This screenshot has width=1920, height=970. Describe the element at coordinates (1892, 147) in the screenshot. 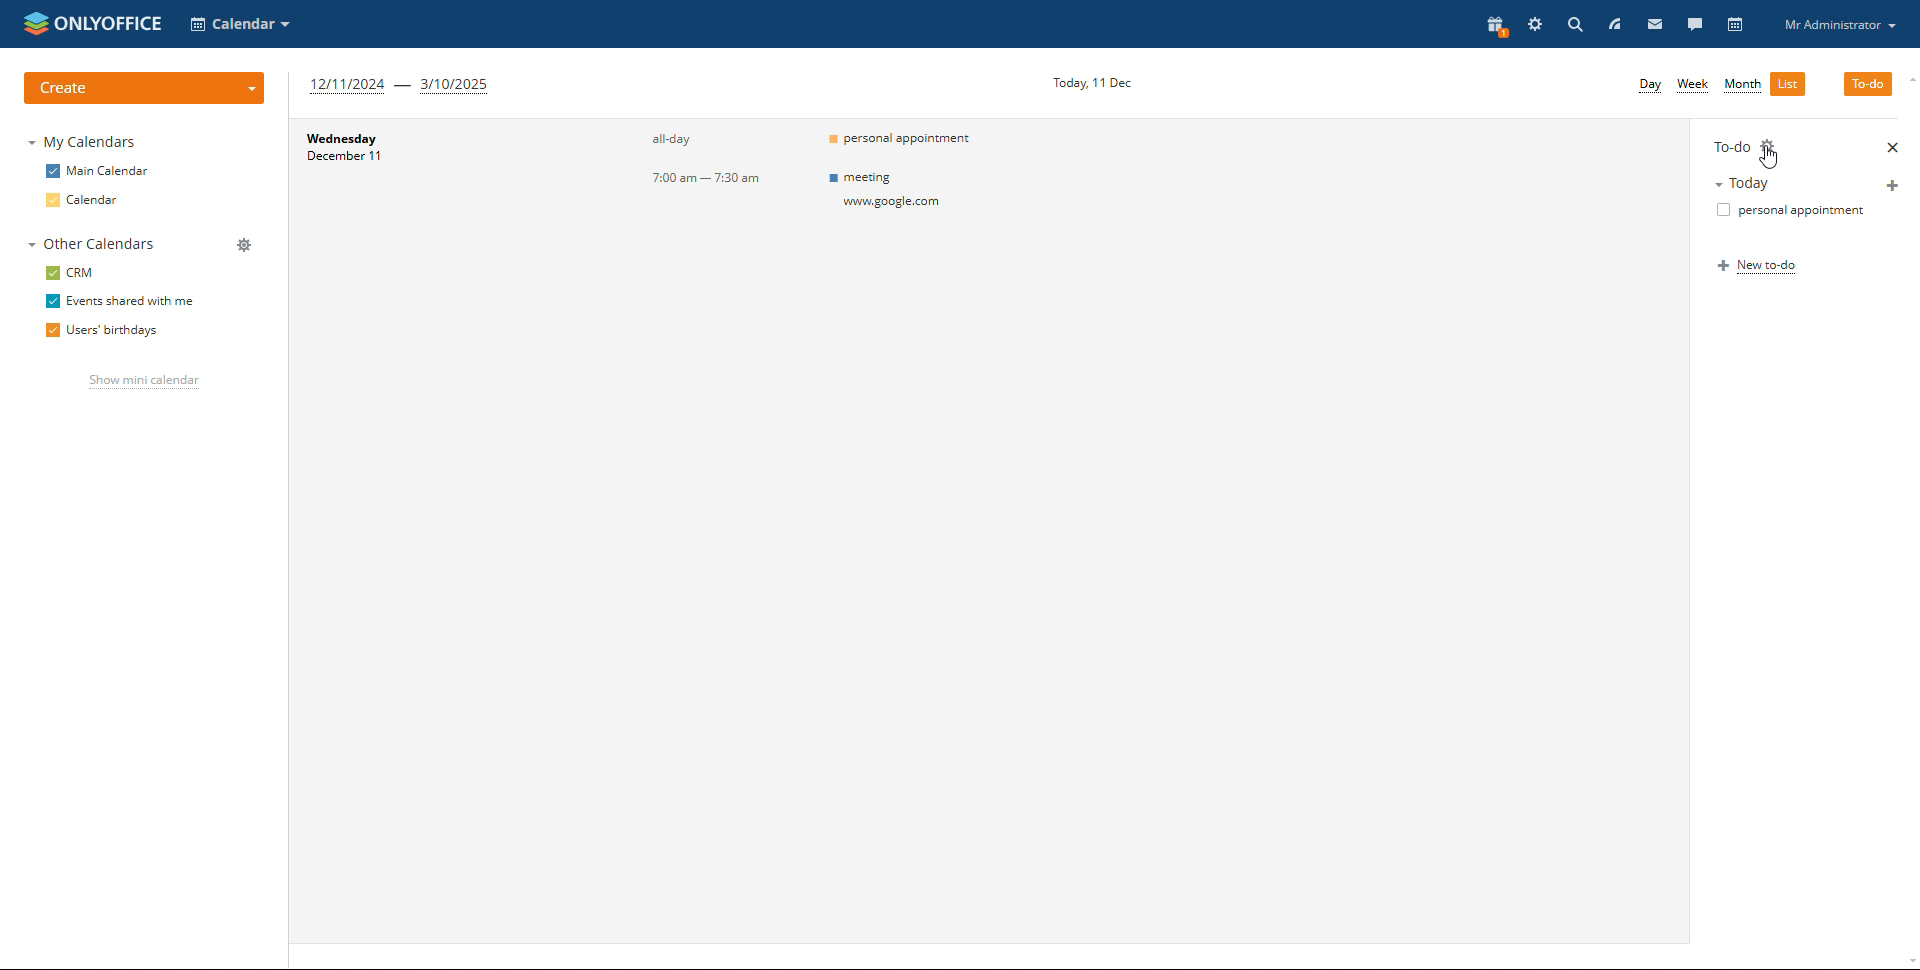

I see `close` at that location.